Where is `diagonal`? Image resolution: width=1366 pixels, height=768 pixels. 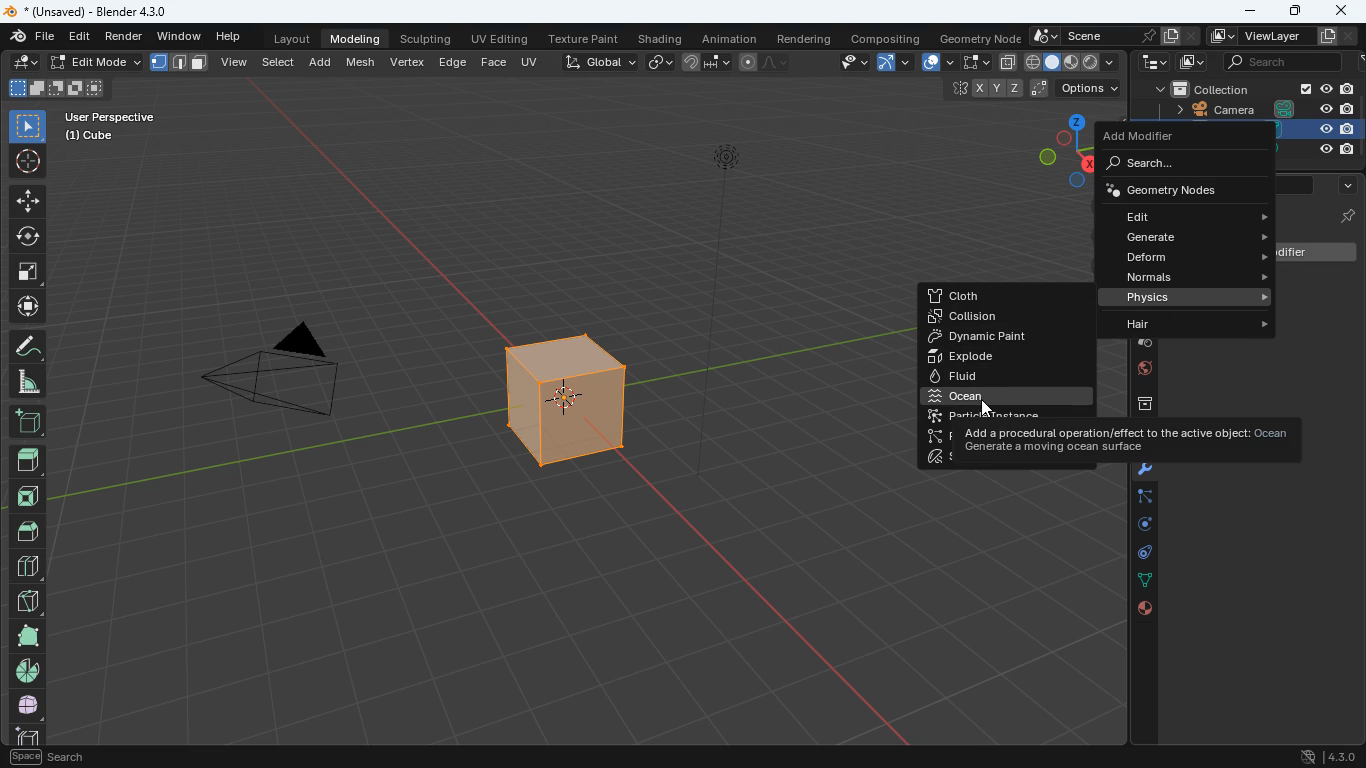 diagonal is located at coordinates (27, 597).